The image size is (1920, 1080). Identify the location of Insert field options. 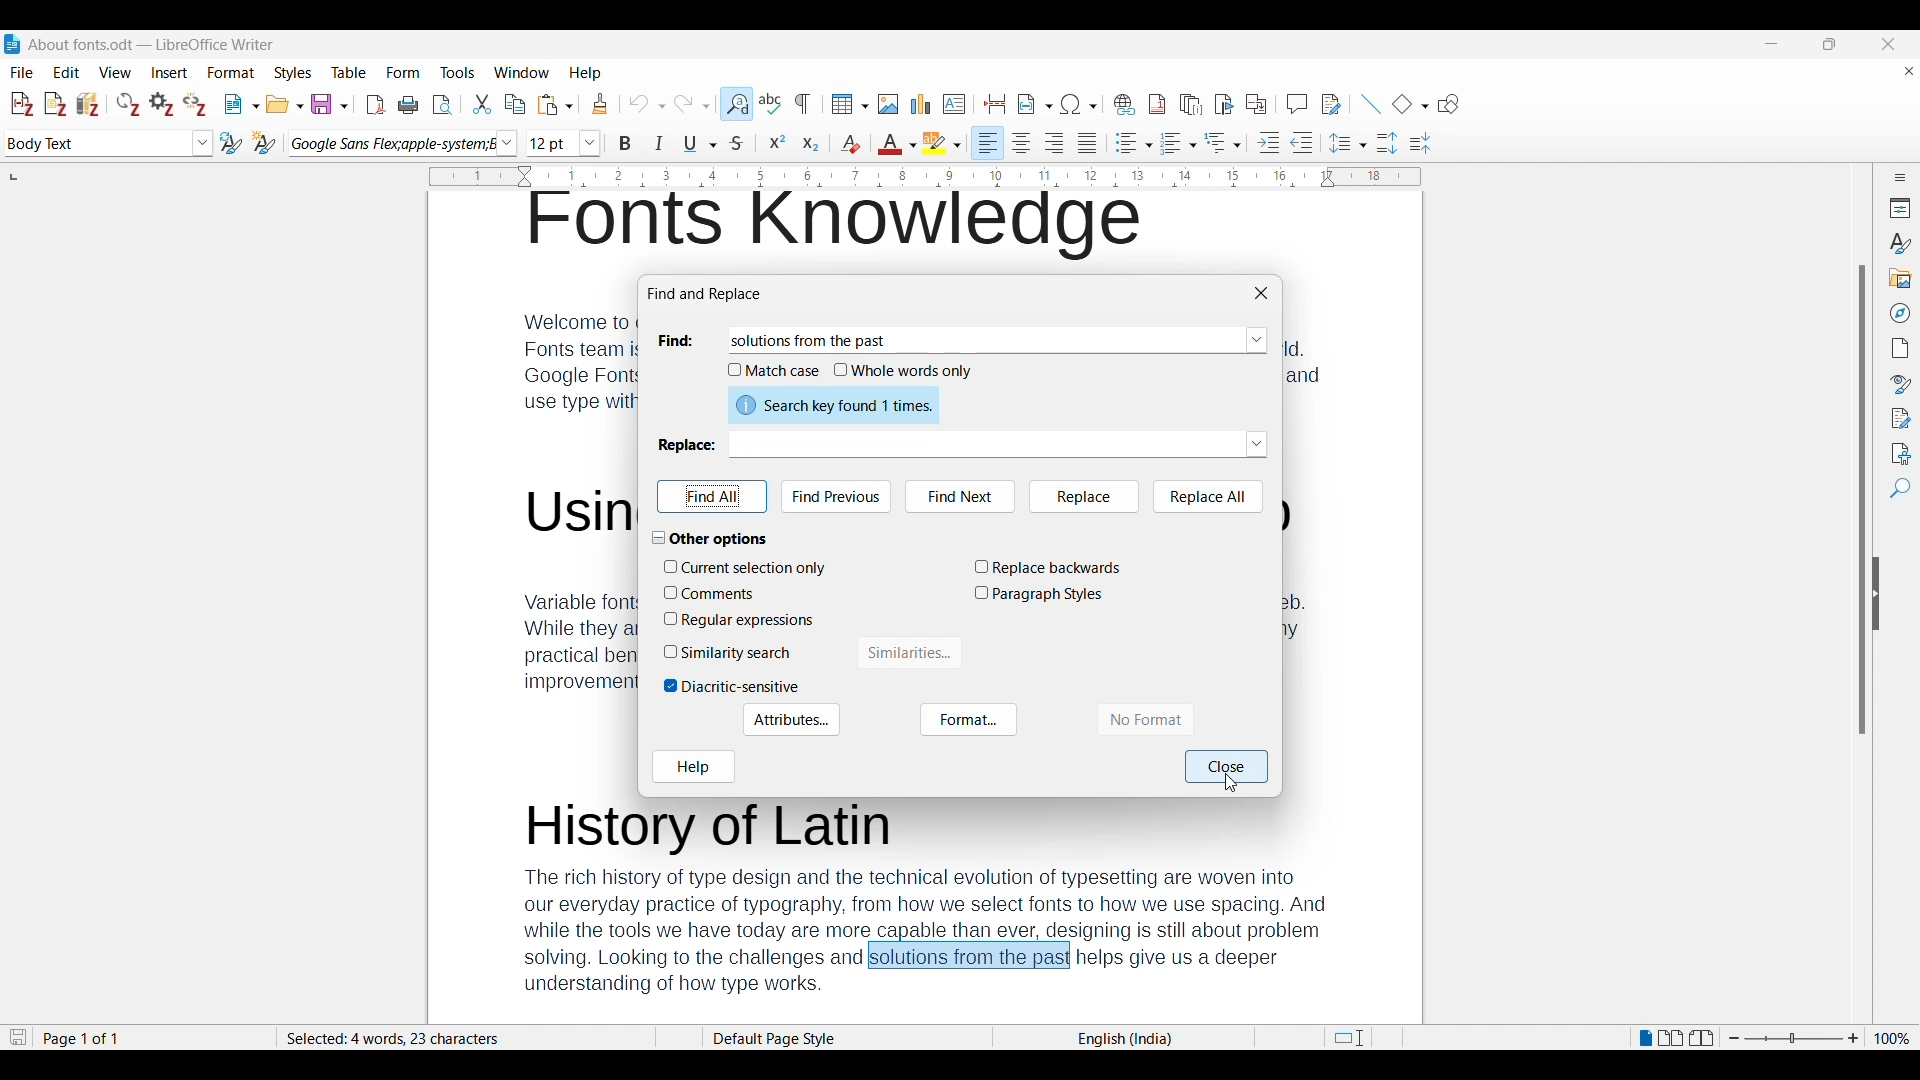
(1035, 104).